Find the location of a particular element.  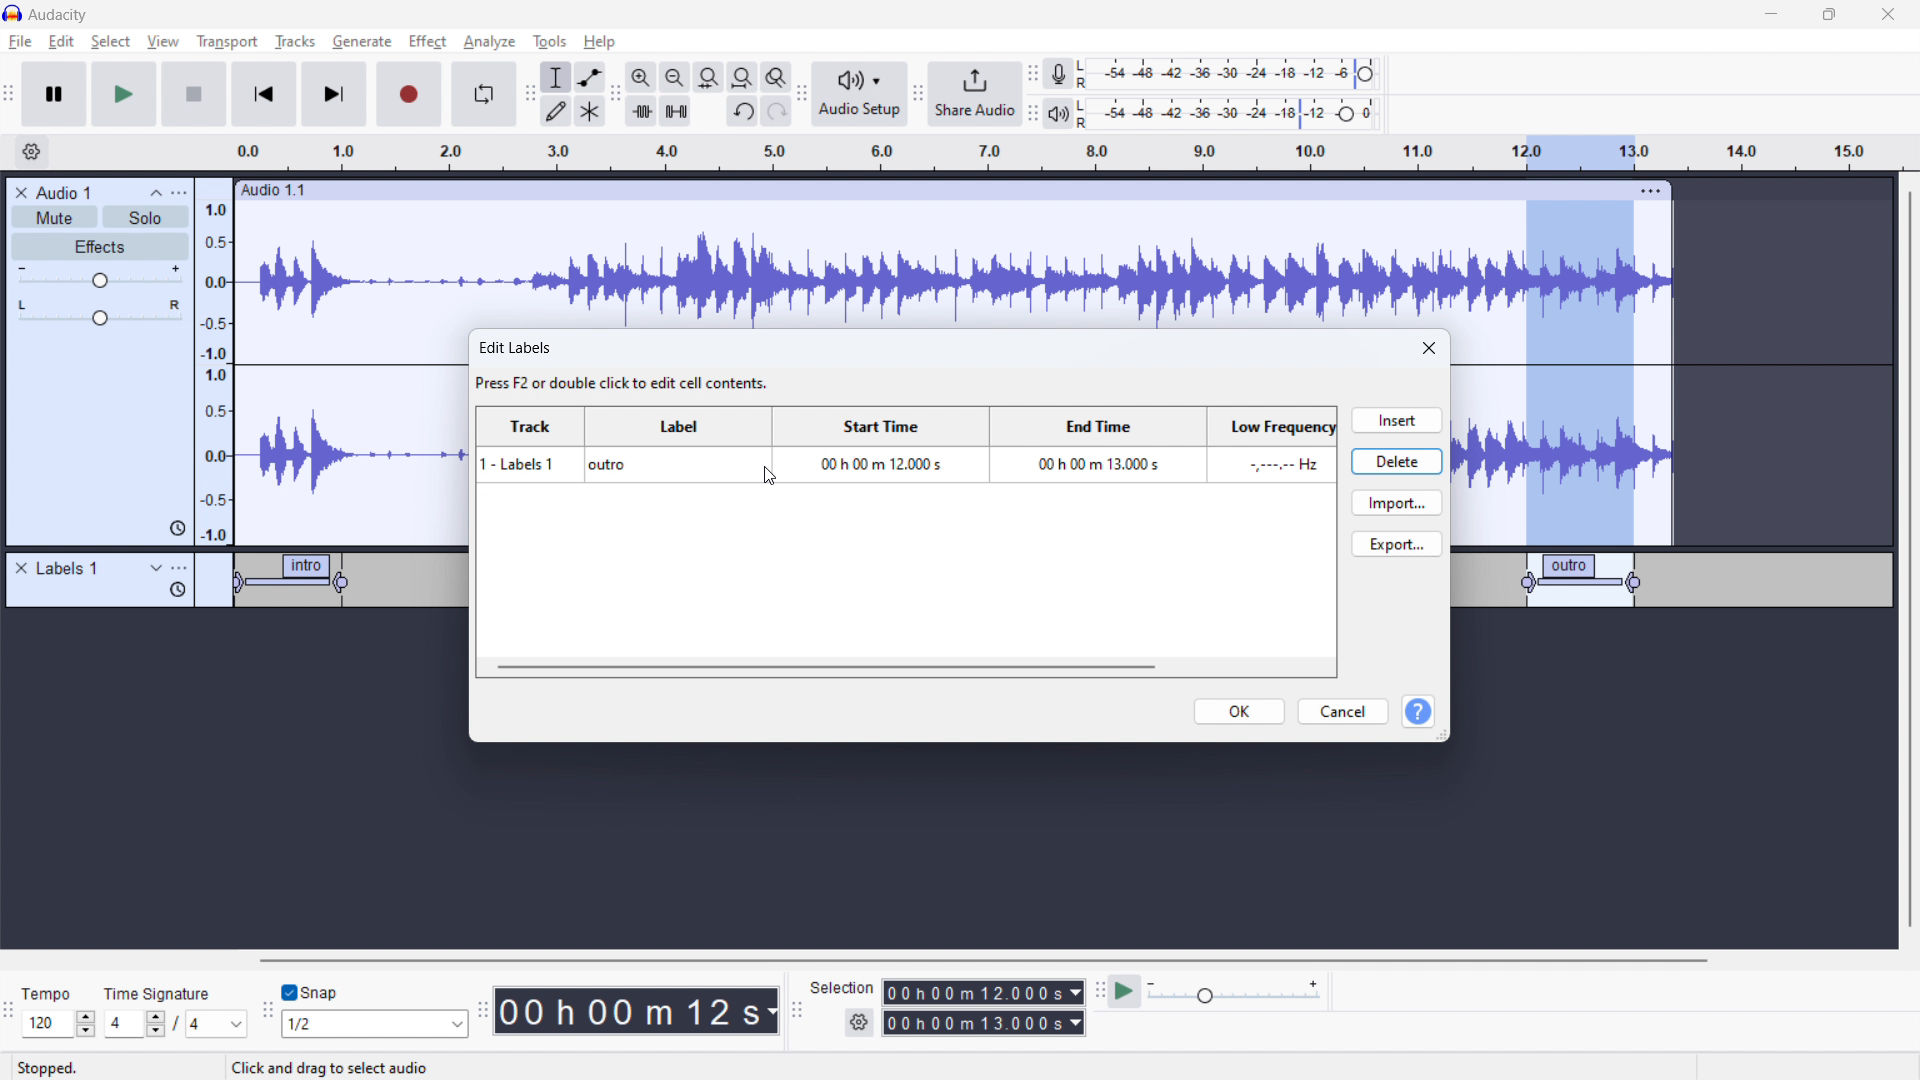

selection start time is located at coordinates (984, 991).